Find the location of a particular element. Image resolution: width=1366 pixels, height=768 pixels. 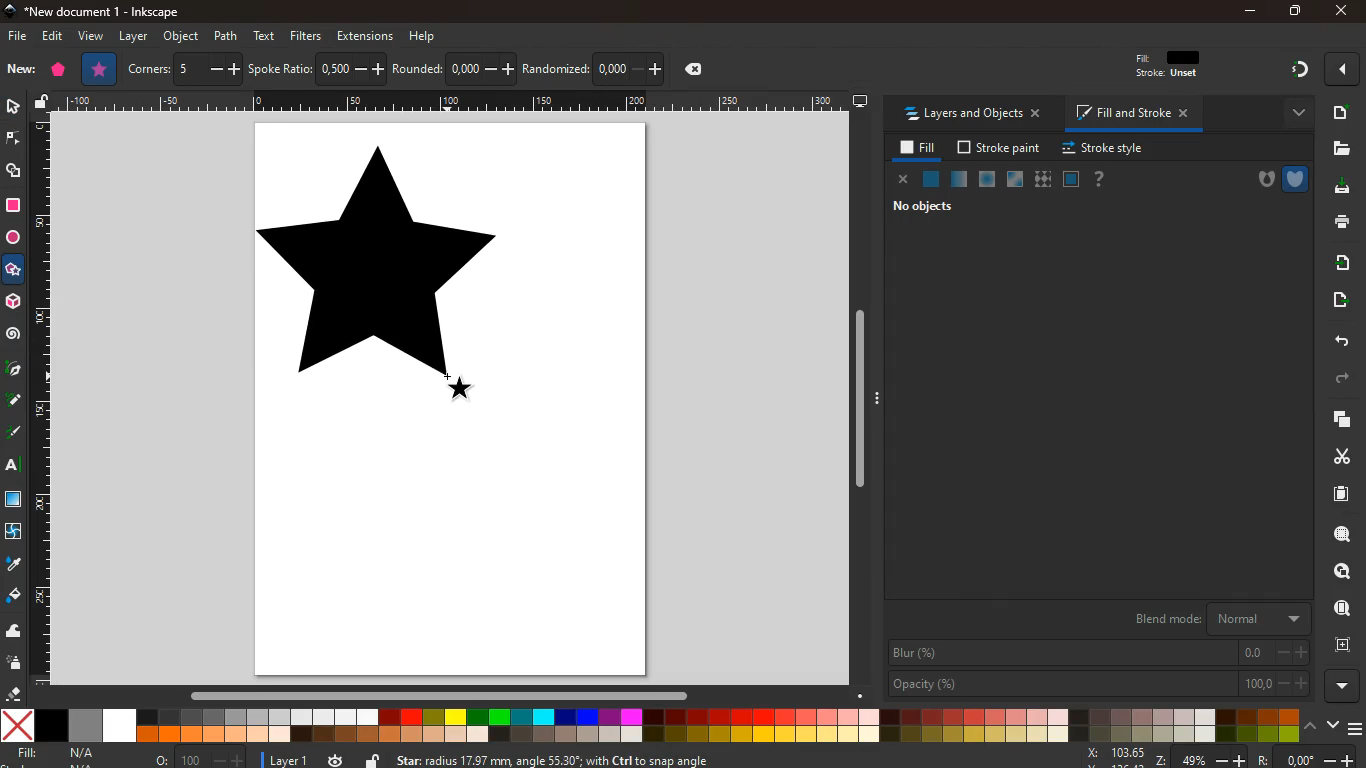

polygon is located at coordinates (59, 71).